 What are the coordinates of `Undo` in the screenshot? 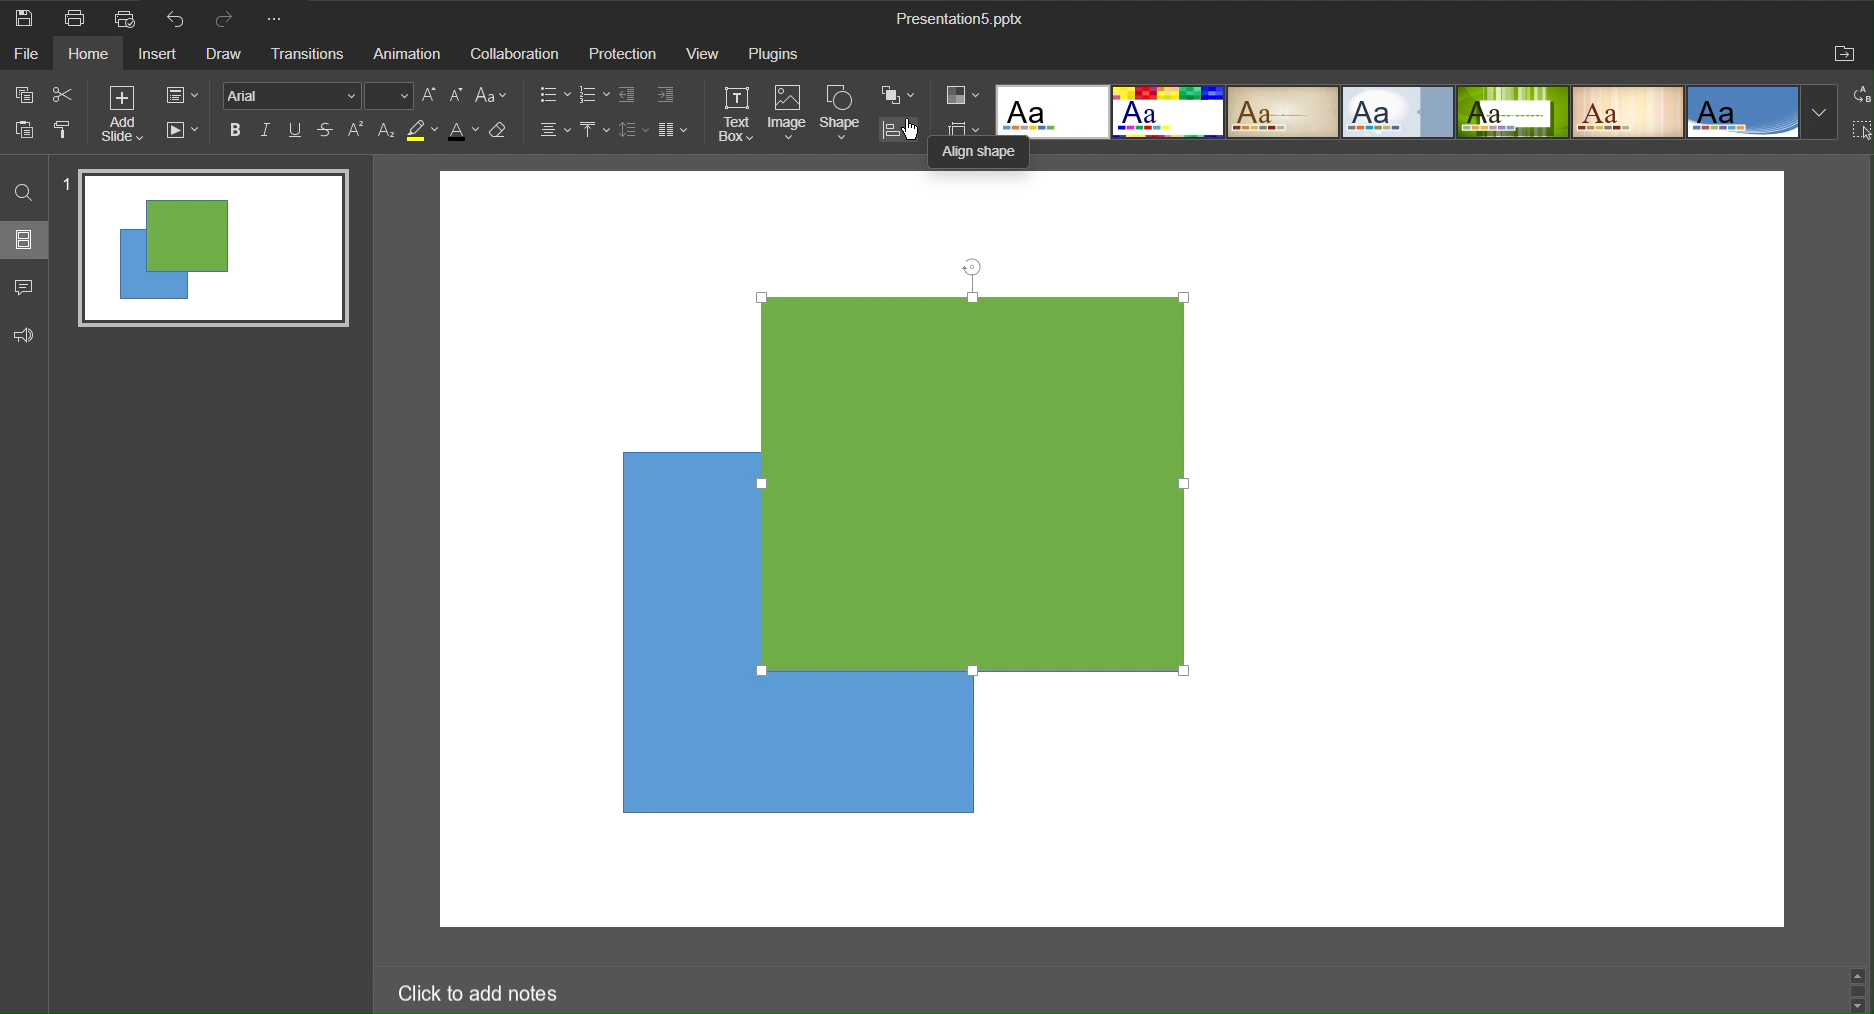 It's located at (181, 21).